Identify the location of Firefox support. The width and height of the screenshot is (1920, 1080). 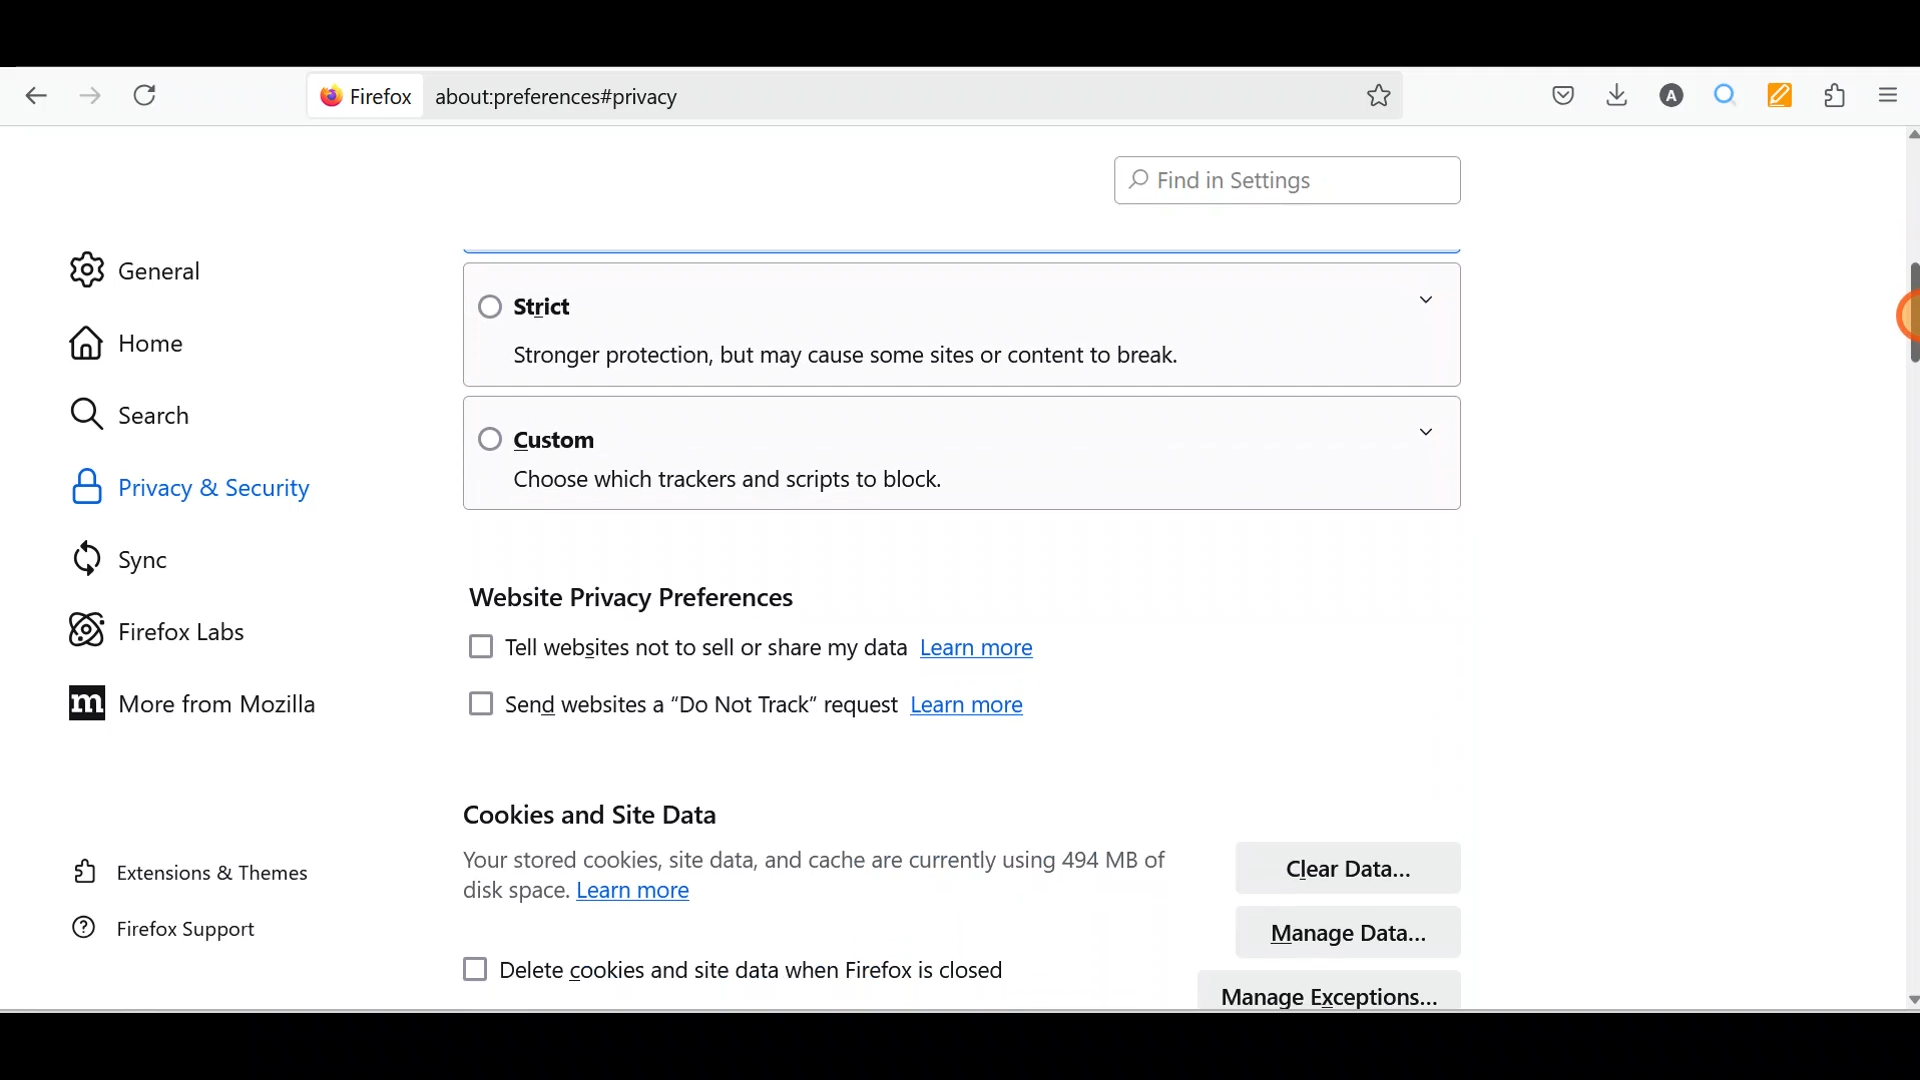
(187, 931).